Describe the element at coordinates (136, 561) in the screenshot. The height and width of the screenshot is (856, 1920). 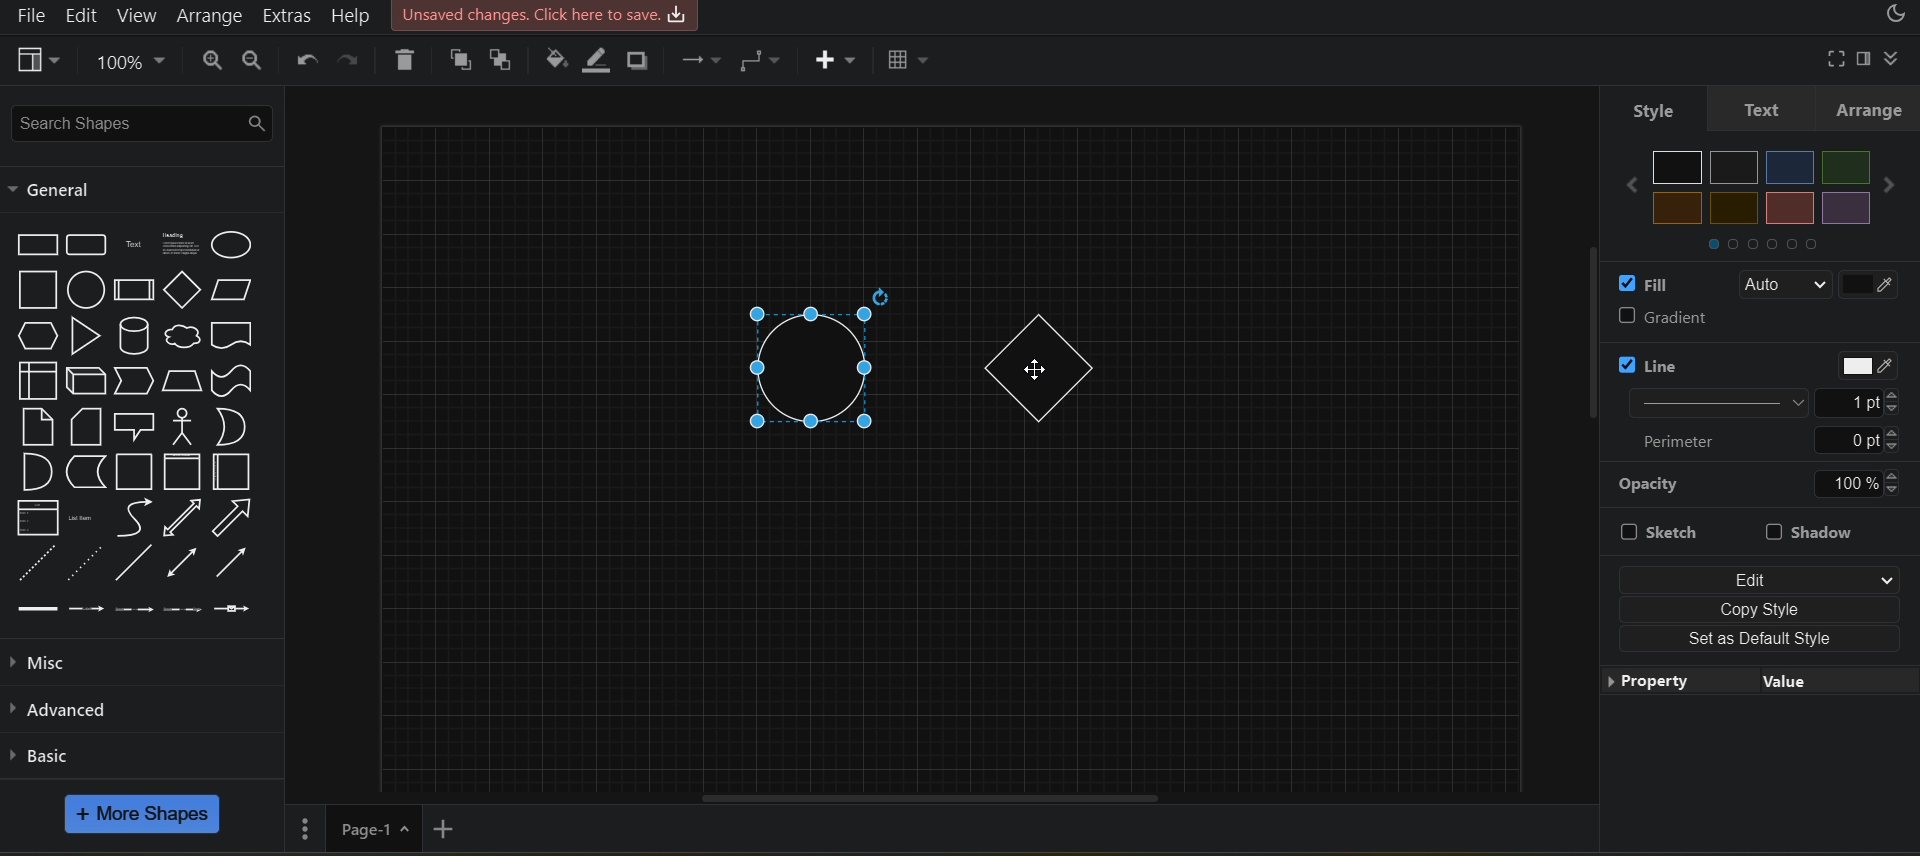
I see `Line` at that location.